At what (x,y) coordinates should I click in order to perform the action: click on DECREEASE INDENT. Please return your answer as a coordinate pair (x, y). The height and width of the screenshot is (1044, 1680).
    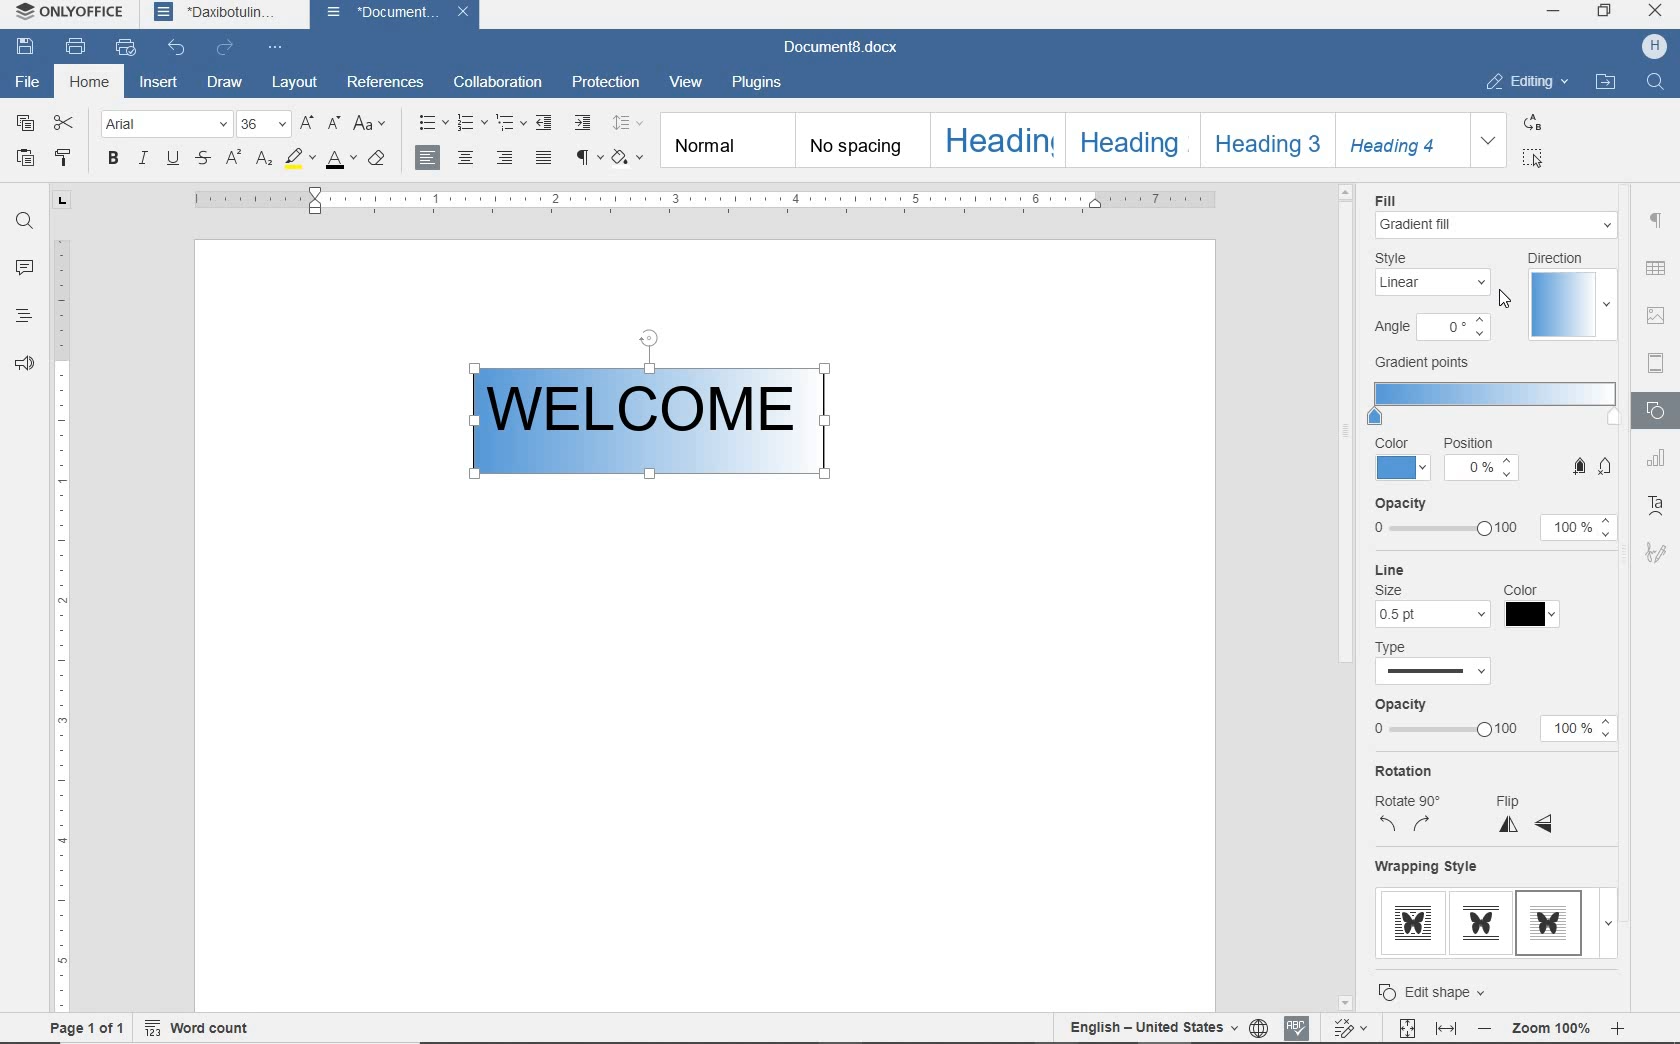
    Looking at the image, I should click on (545, 123).